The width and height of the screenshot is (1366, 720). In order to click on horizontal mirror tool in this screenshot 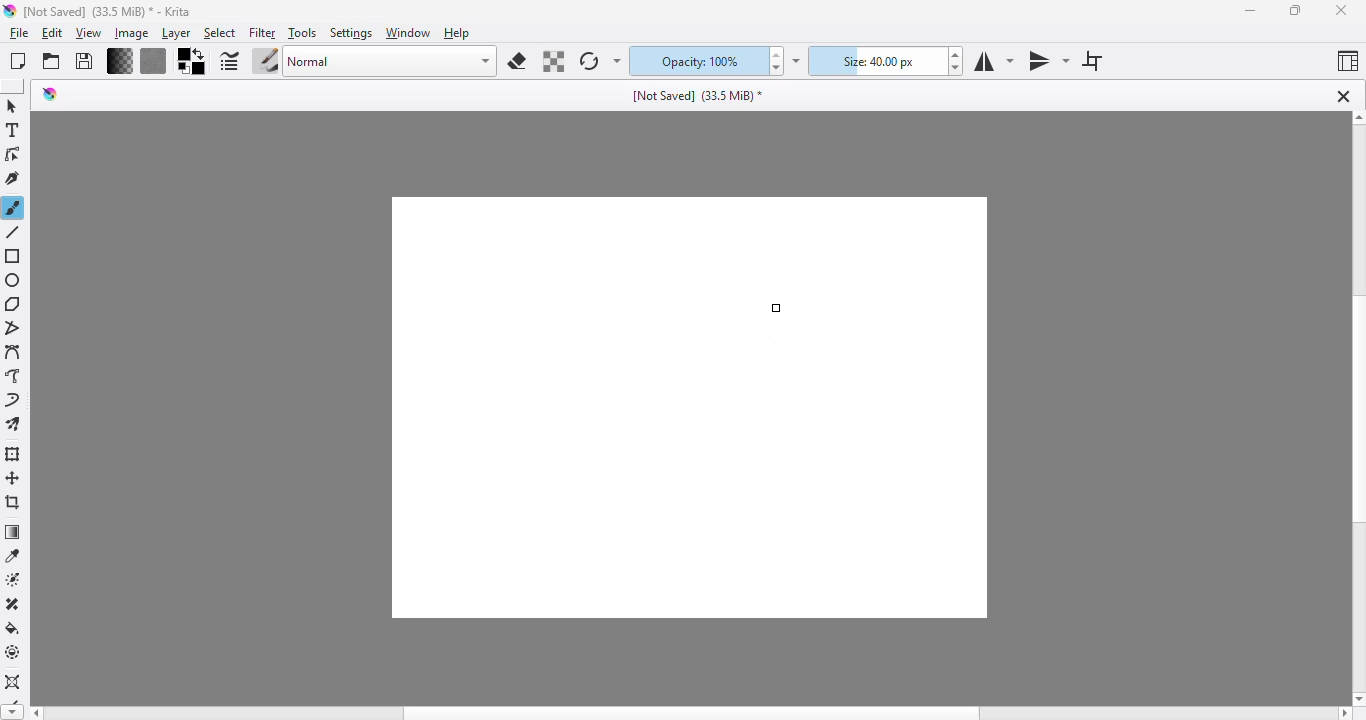, I will do `click(992, 61)`.